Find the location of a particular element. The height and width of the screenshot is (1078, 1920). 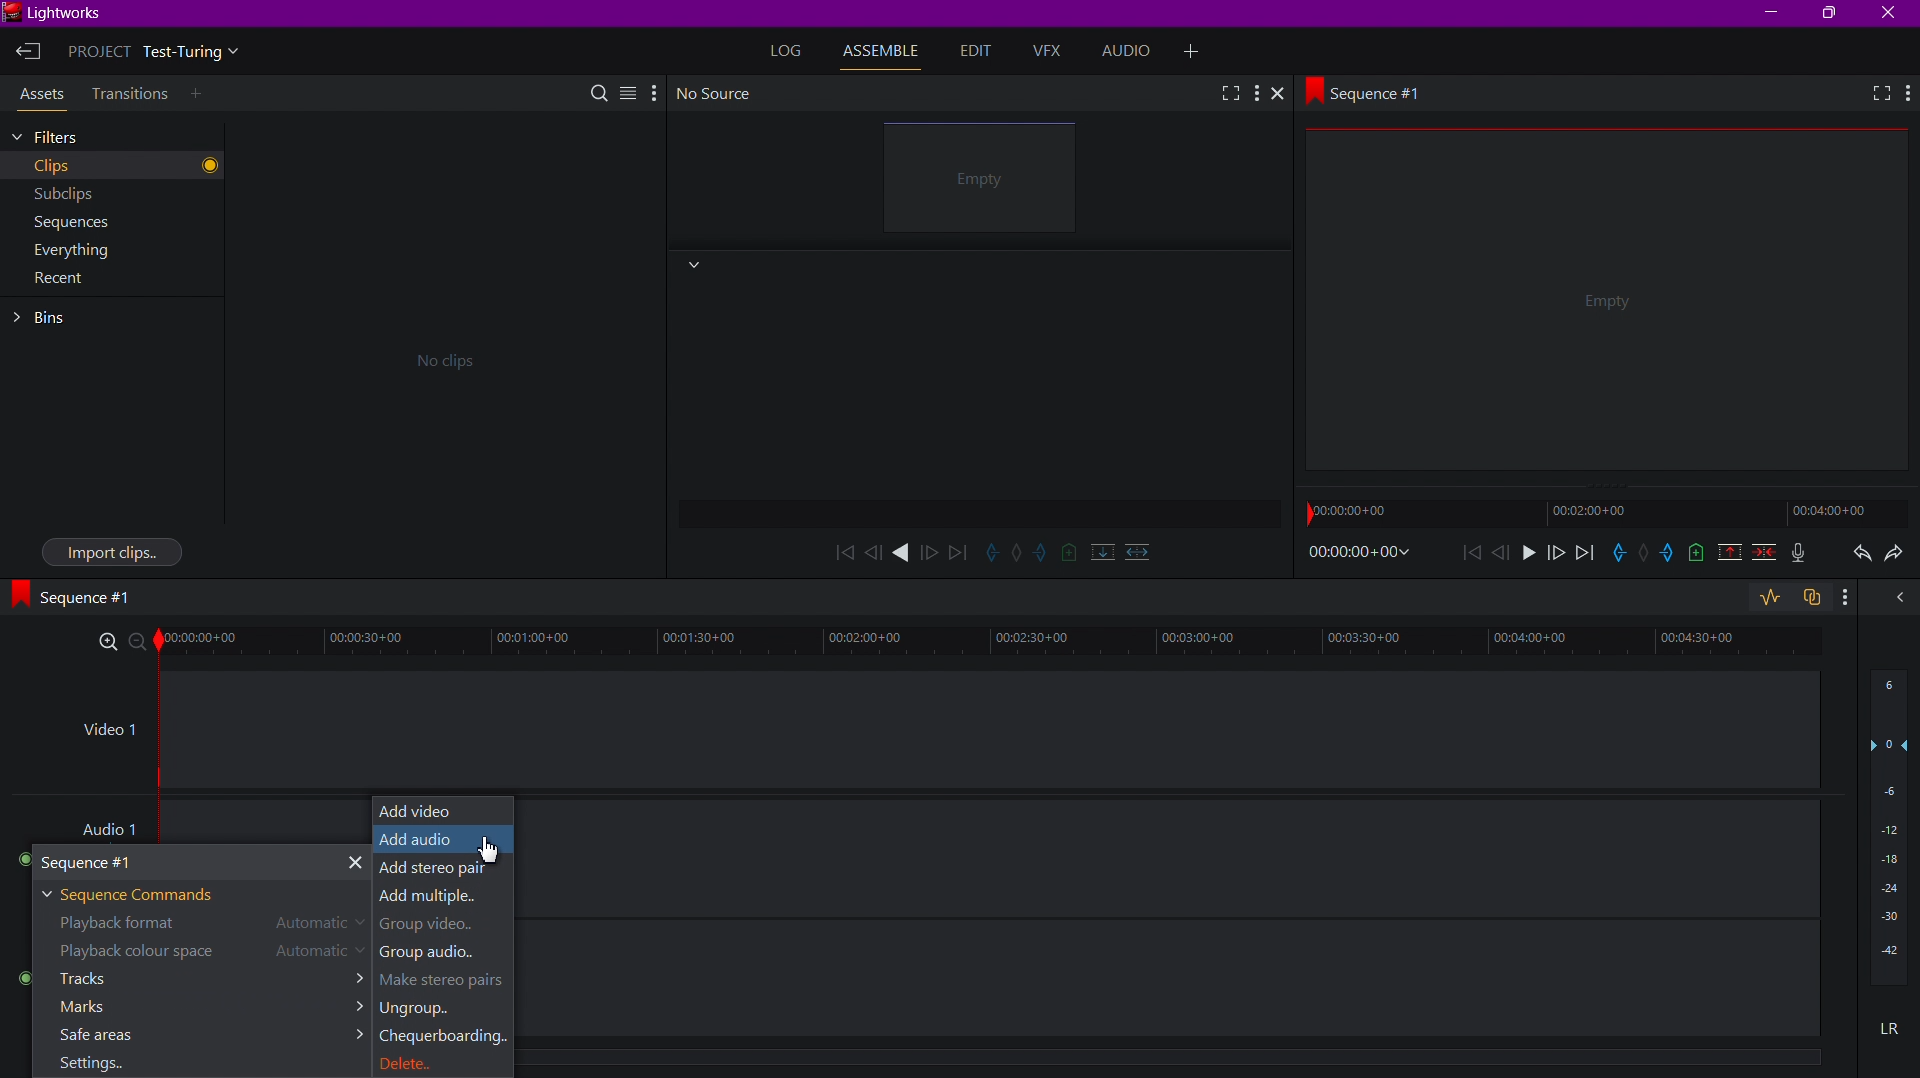

Assemble is located at coordinates (886, 51).